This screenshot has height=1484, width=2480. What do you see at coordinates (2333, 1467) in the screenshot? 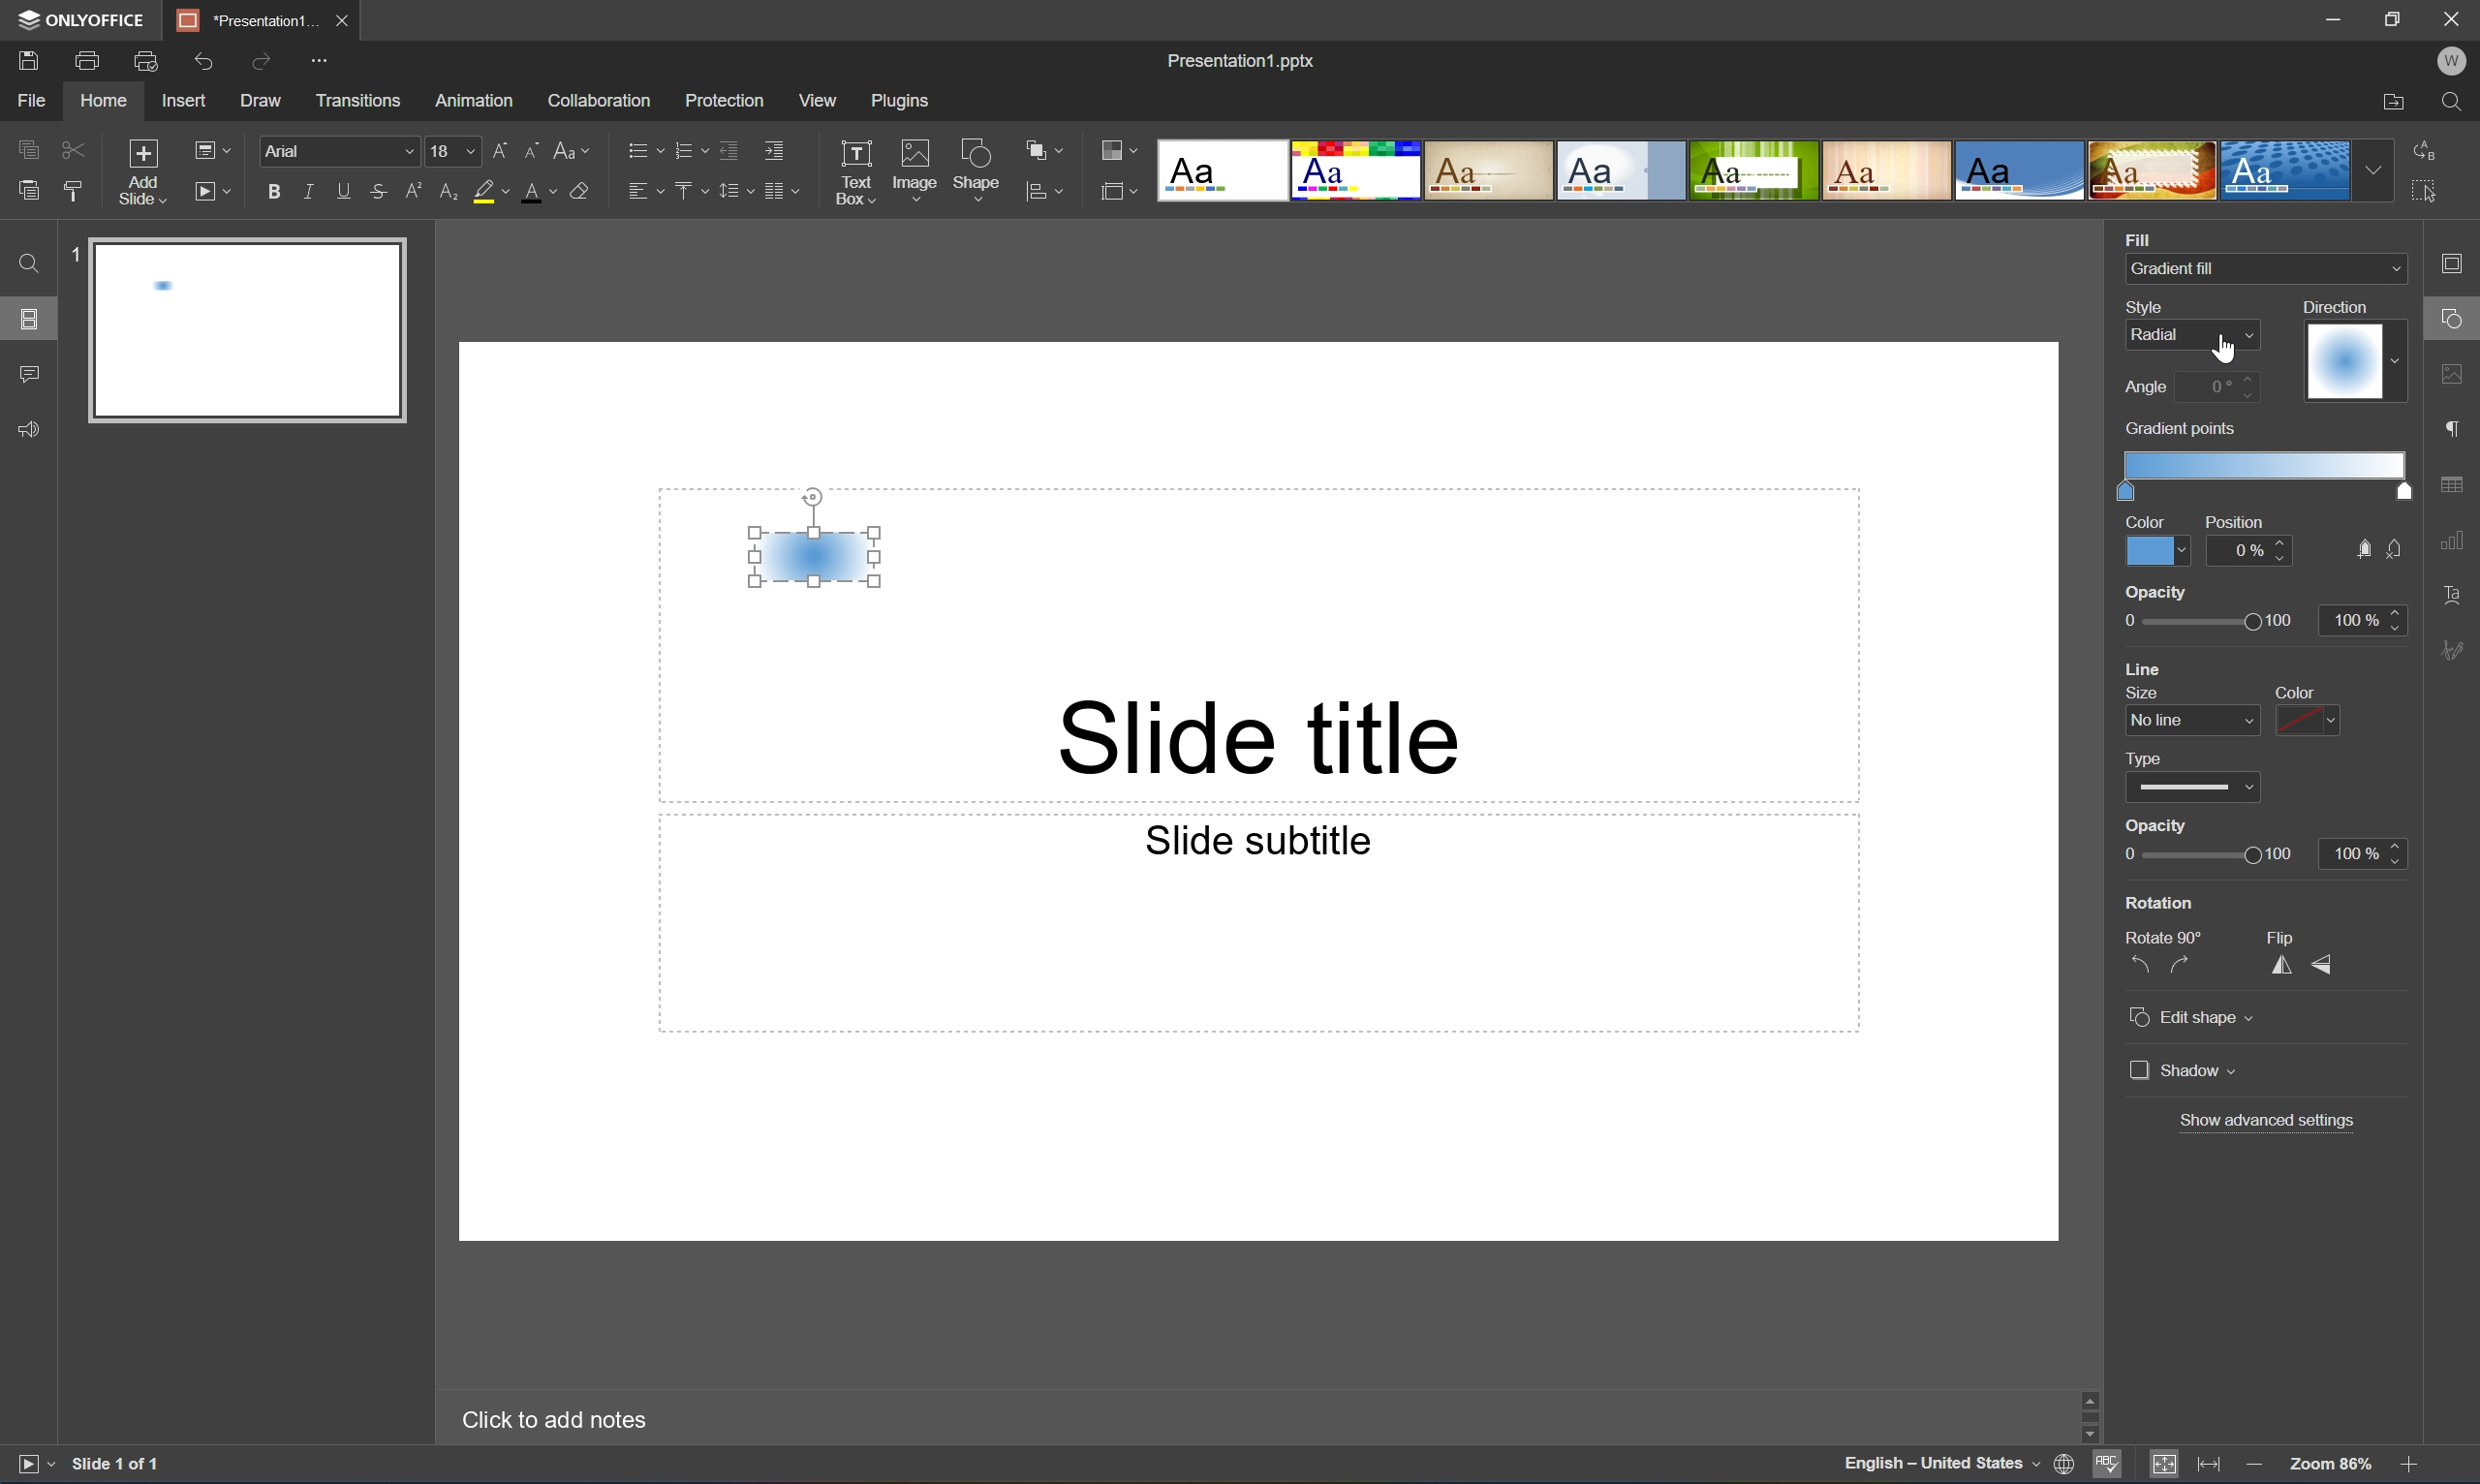
I see `Zoom 103%` at bounding box center [2333, 1467].